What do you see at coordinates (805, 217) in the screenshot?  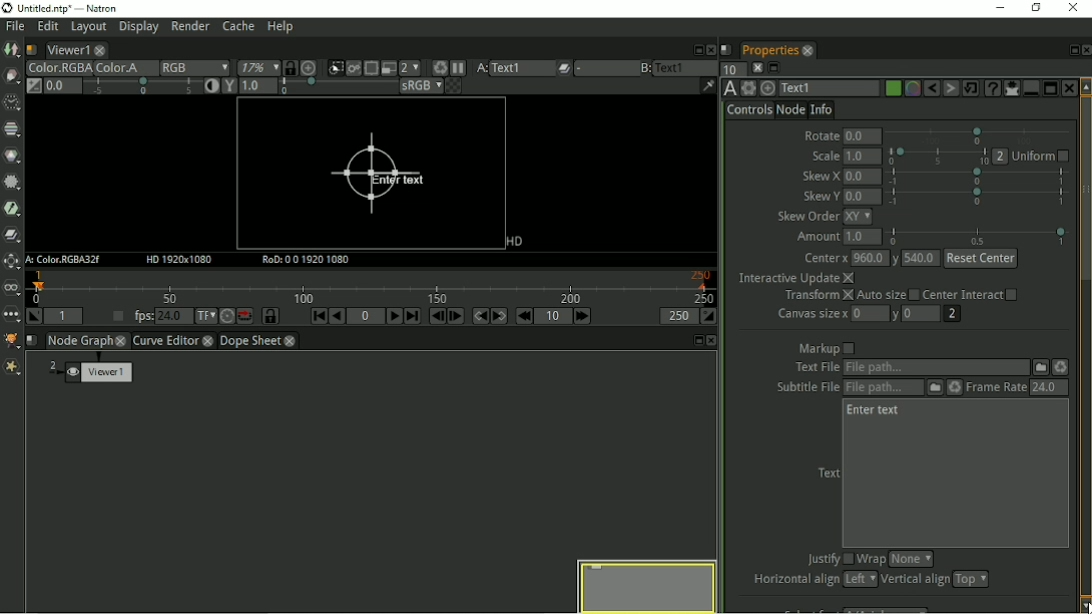 I see `skew Order` at bounding box center [805, 217].